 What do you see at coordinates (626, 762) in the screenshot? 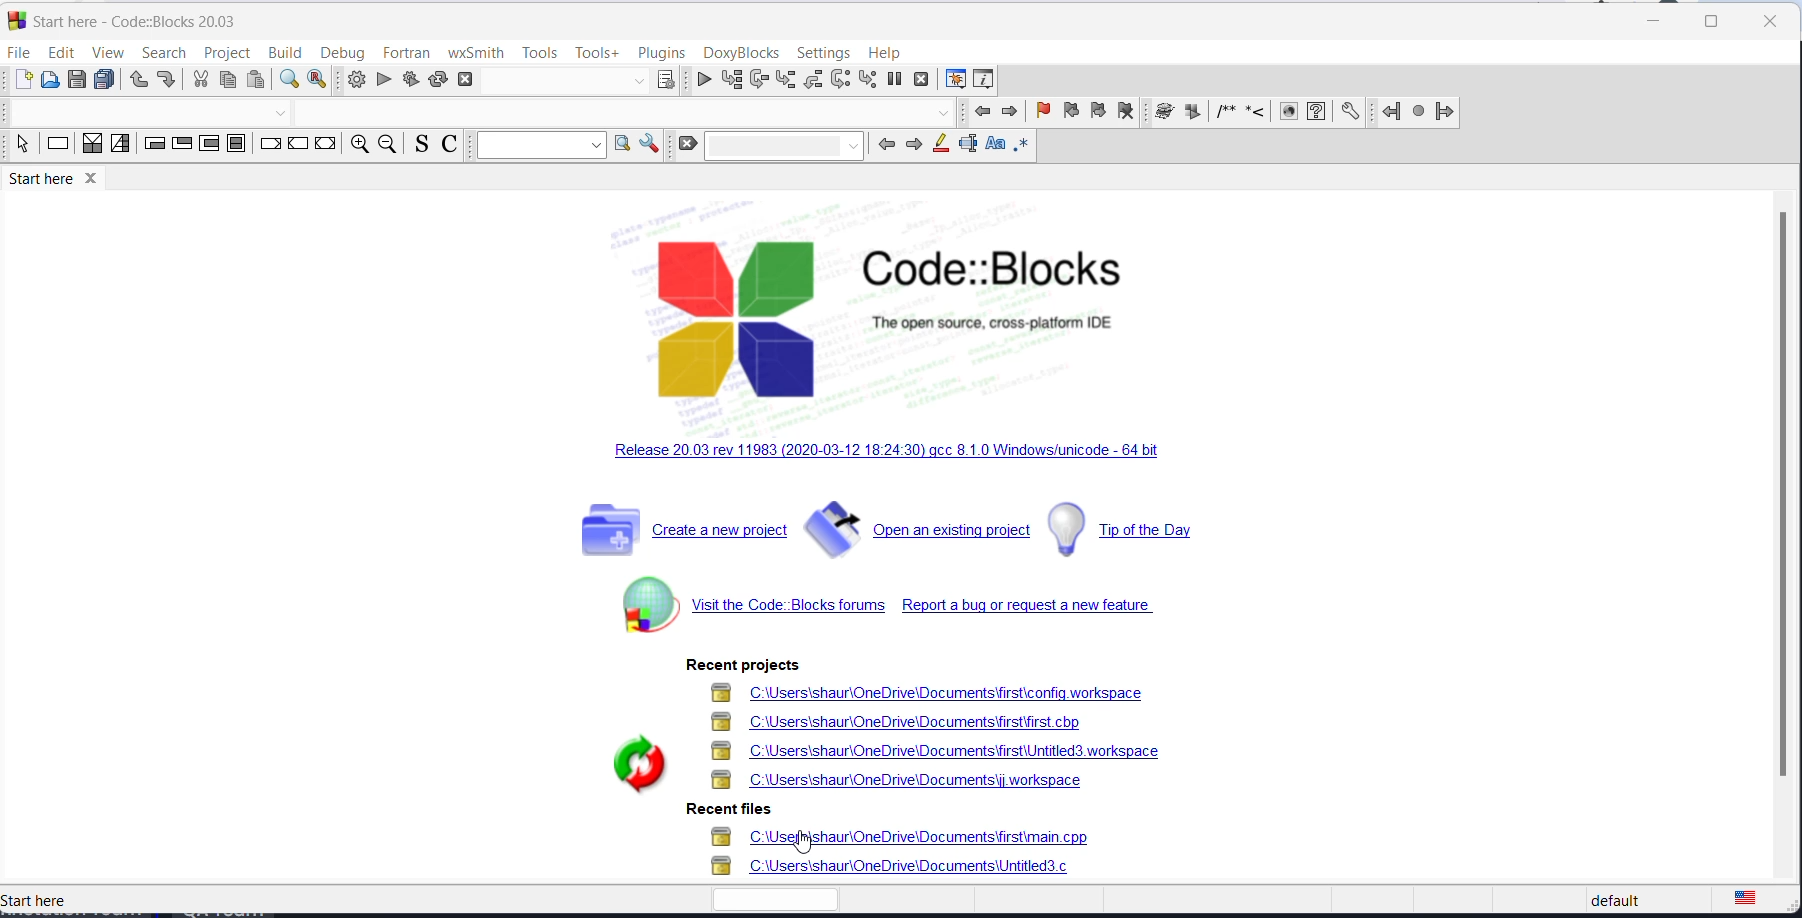
I see `refresh logo` at bounding box center [626, 762].